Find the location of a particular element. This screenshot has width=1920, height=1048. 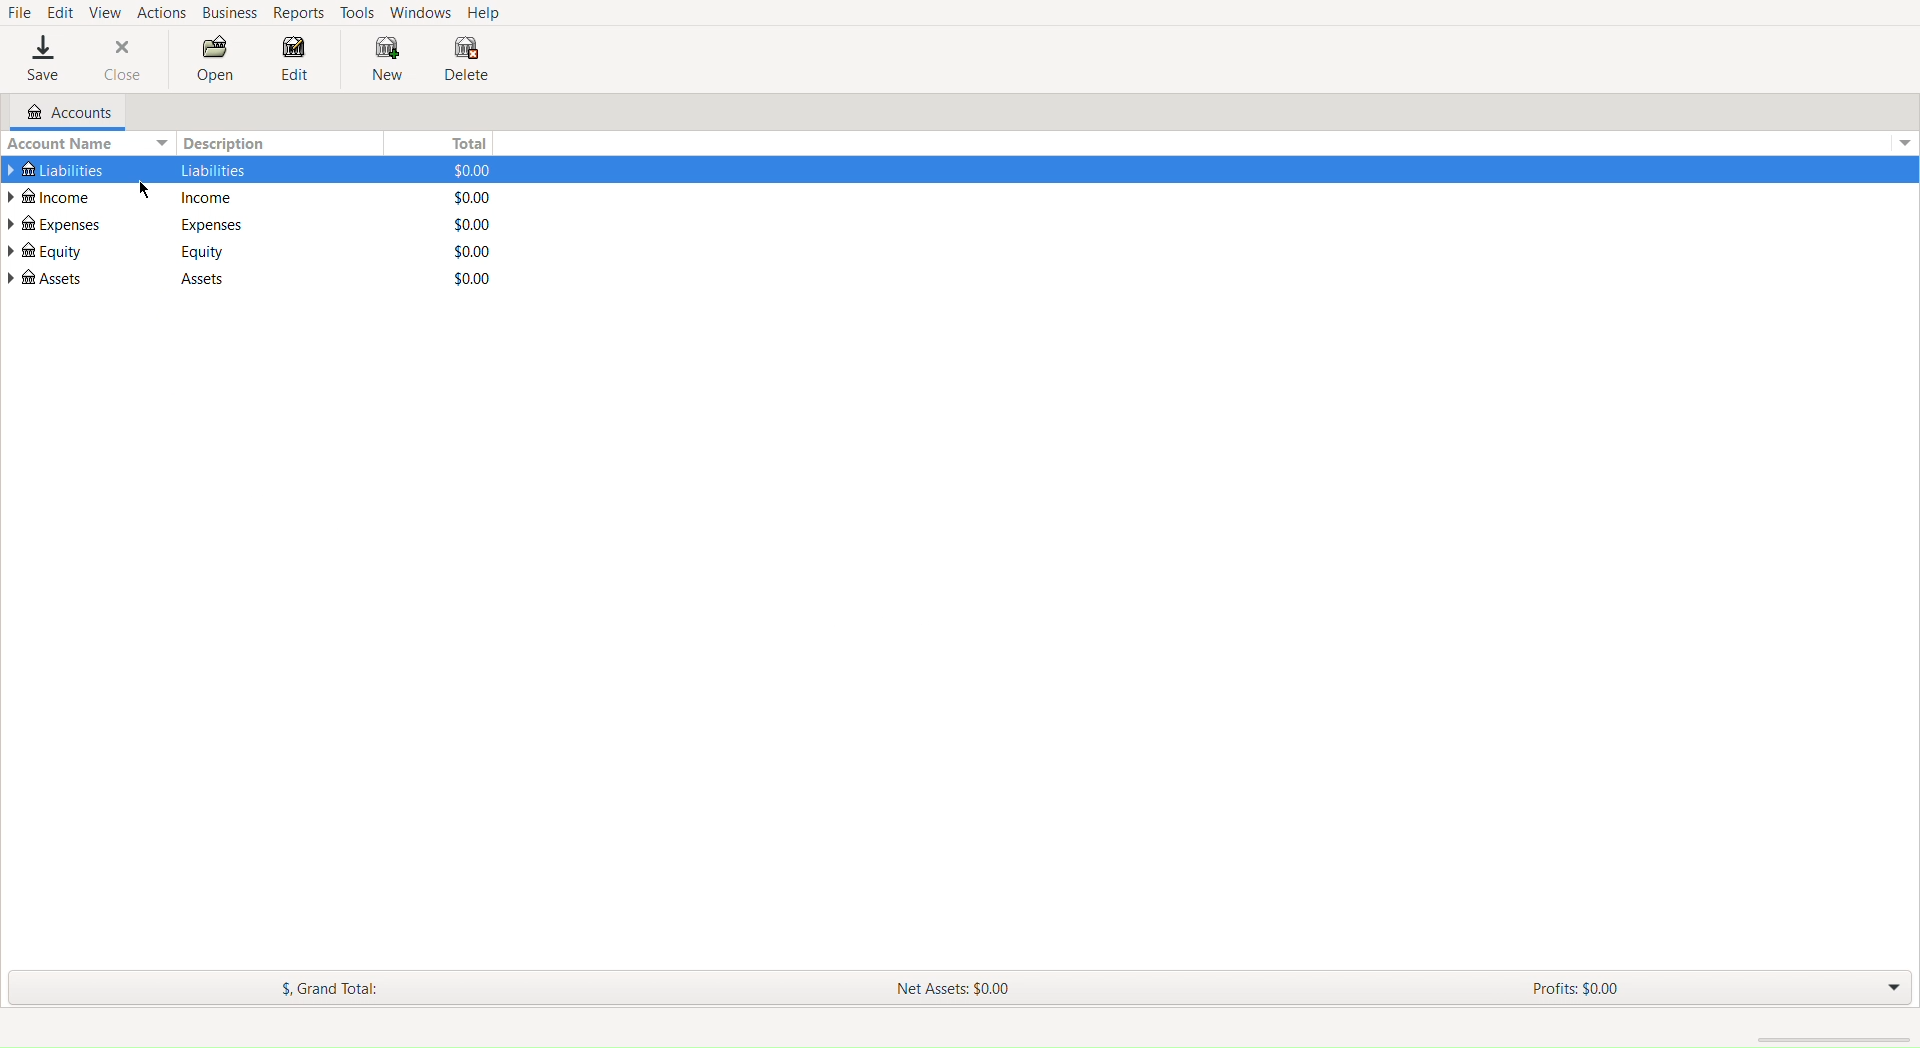

Description is located at coordinates (212, 225).